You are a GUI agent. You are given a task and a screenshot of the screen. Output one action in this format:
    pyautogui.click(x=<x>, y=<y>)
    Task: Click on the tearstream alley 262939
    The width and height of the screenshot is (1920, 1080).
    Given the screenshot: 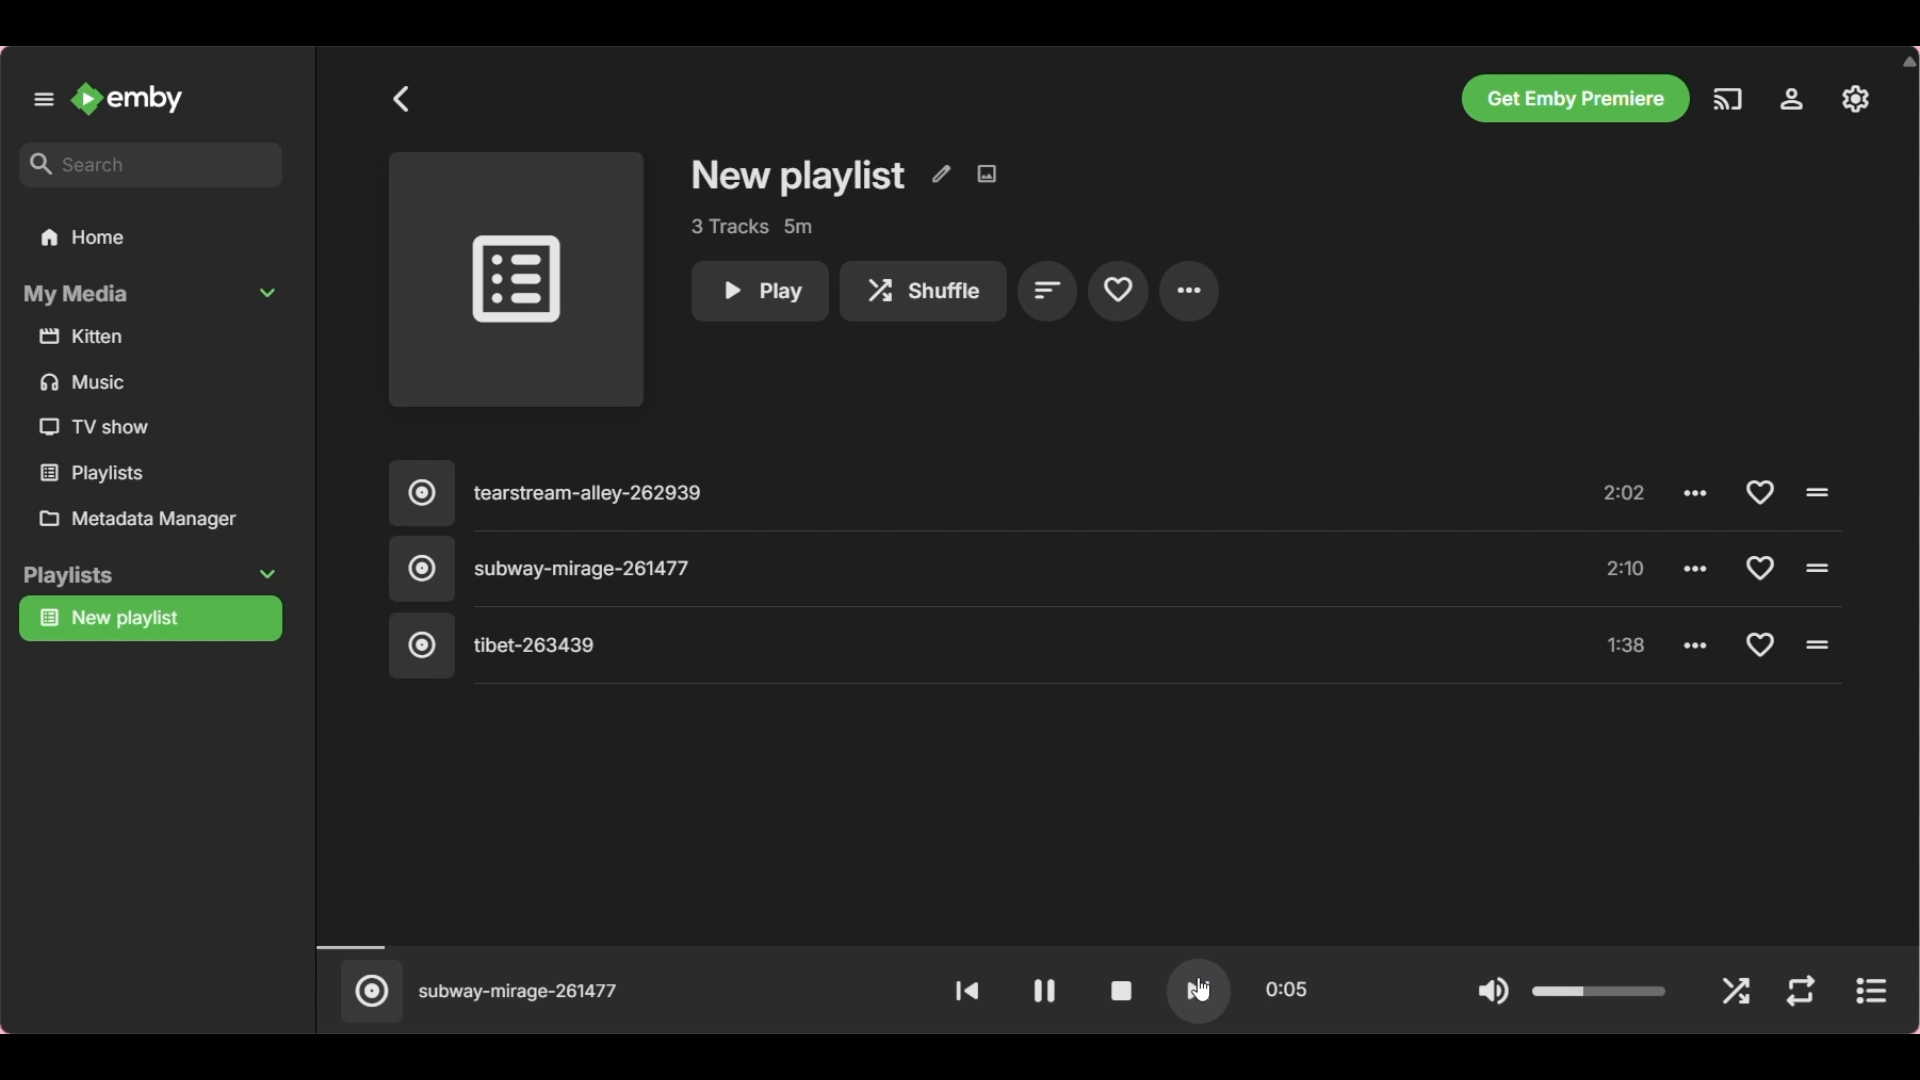 What is the action you would take?
    pyautogui.click(x=564, y=485)
    